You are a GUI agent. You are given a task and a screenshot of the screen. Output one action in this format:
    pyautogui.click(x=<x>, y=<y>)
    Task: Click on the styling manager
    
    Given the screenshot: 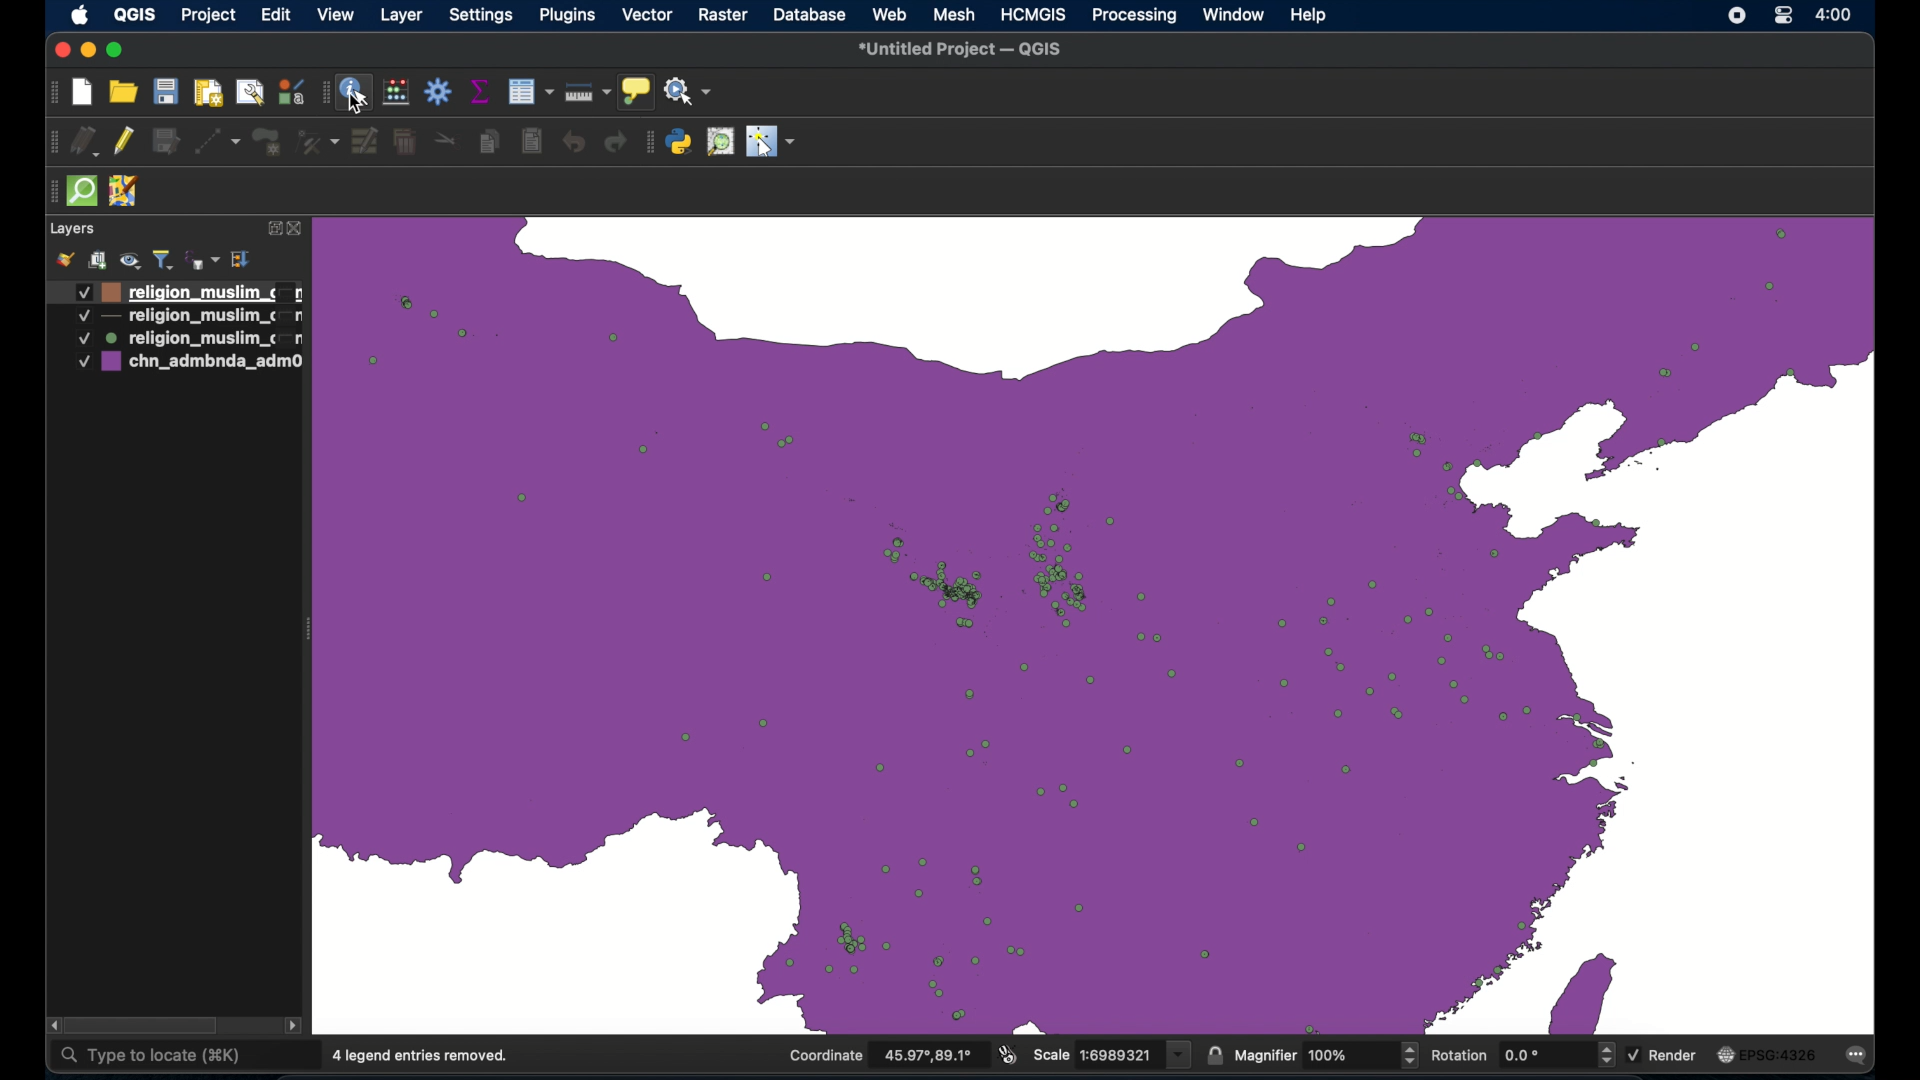 What is the action you would take?
    pyautogui.click(x=289, y=91)
    